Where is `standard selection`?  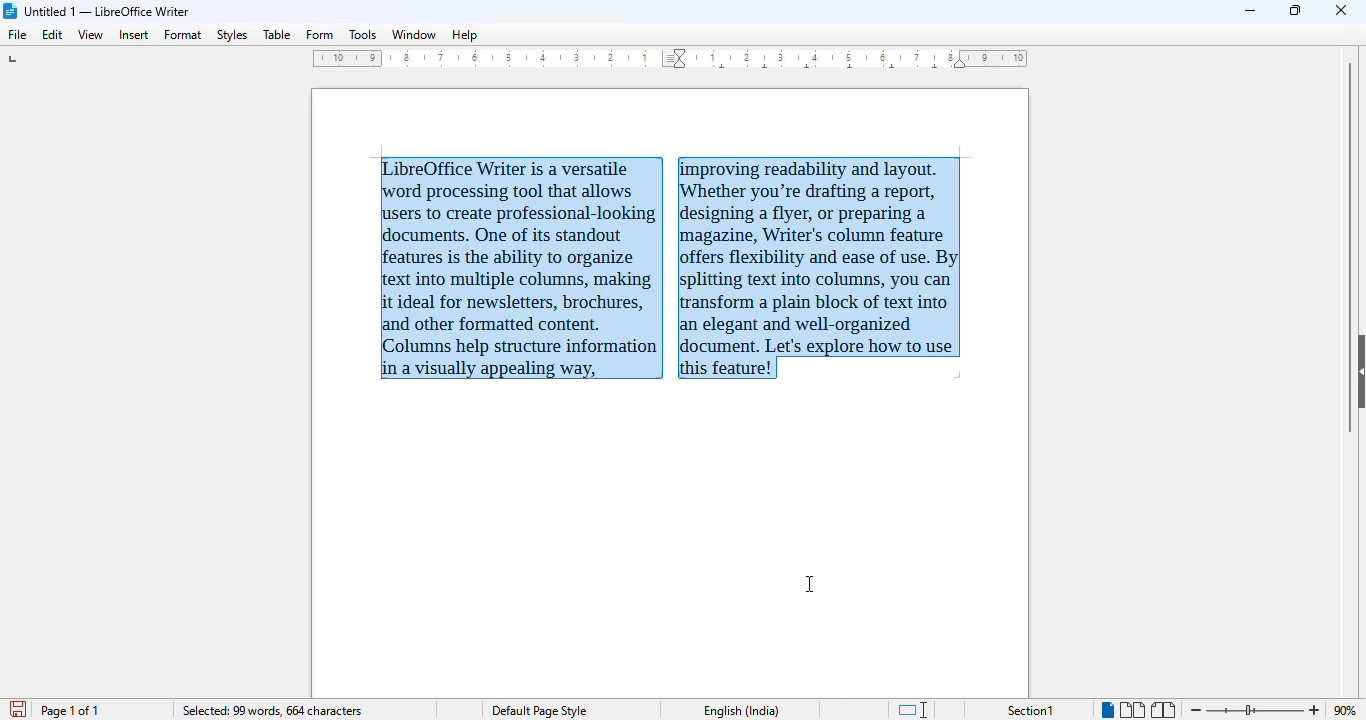
standard selection is located at coordinates (915, 709).